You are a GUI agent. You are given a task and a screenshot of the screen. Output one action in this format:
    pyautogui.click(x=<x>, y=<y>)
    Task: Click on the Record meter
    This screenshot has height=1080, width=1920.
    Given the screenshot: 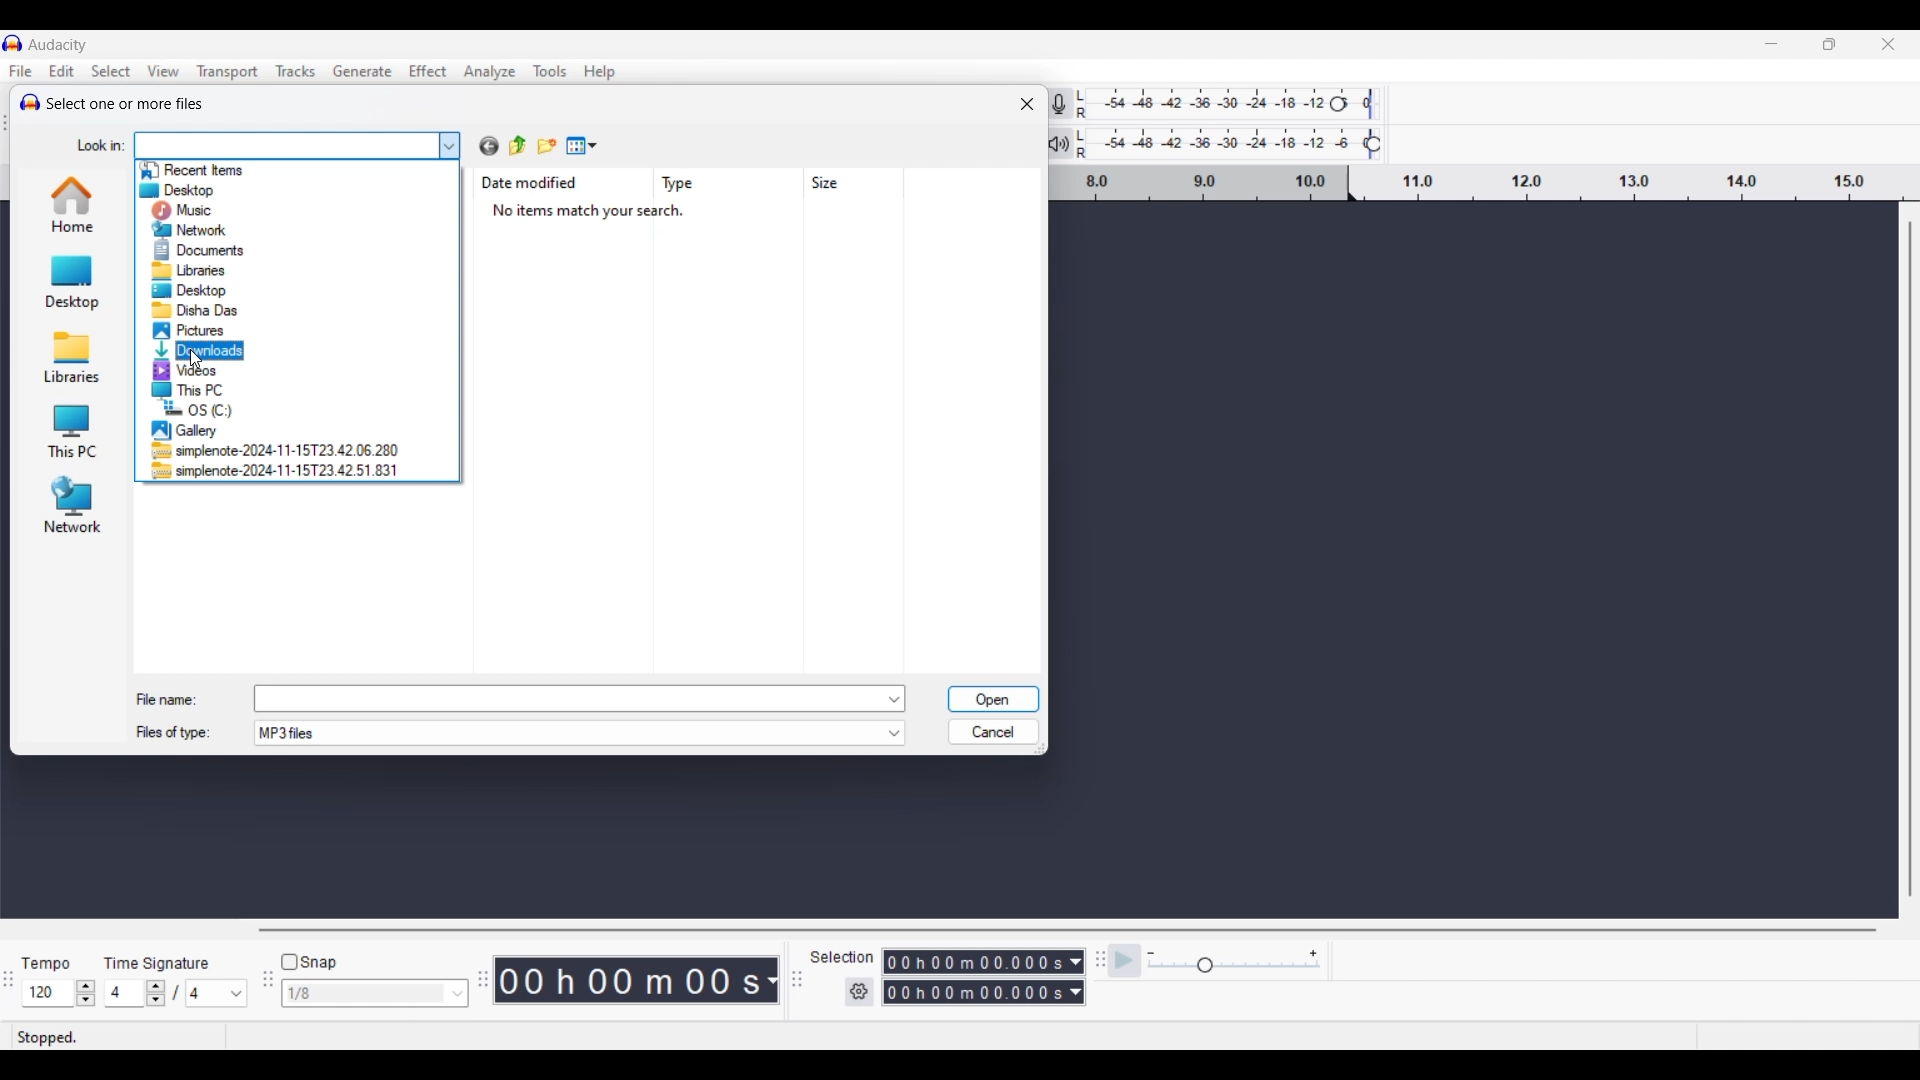 What is the action you would take?
    pyautogui.click(x=1072, y=103)
    